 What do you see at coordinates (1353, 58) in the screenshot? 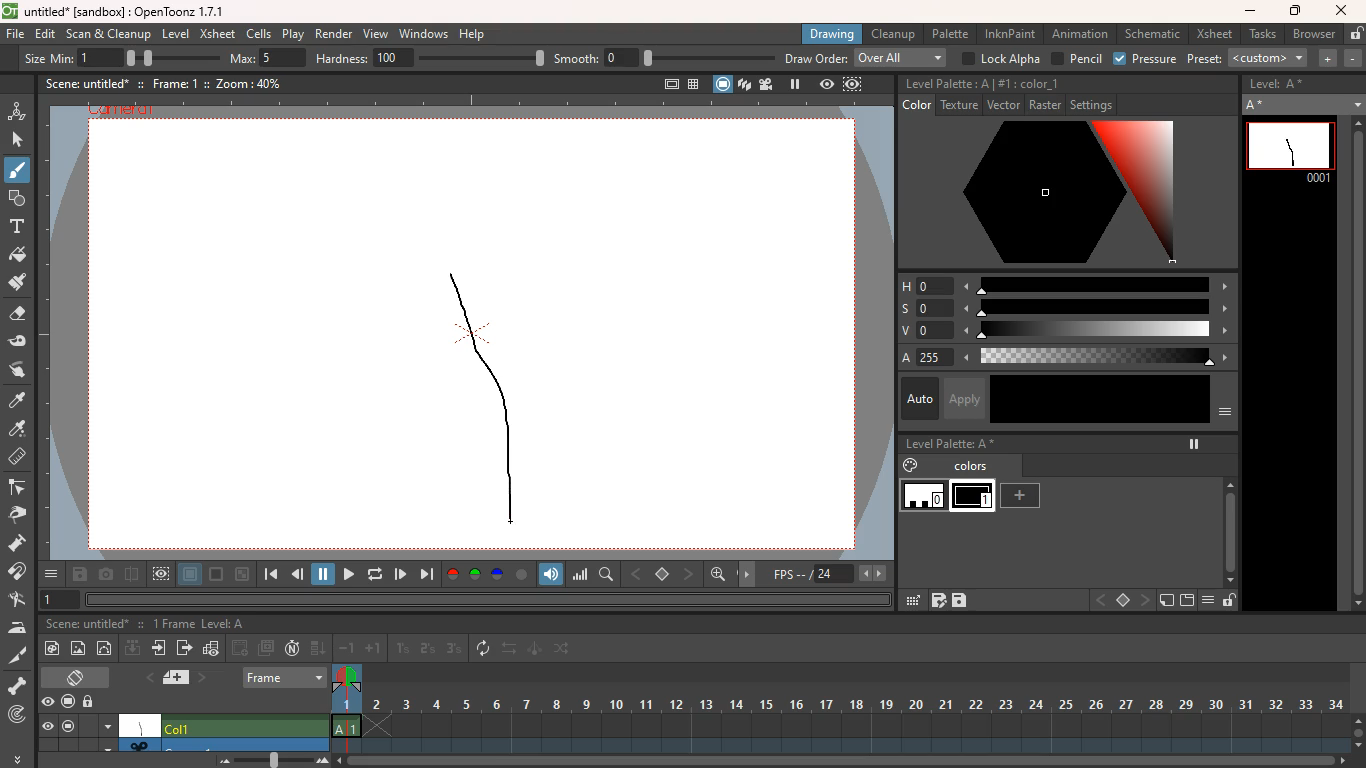
I see `minus` at bounding box center [1353, 58].